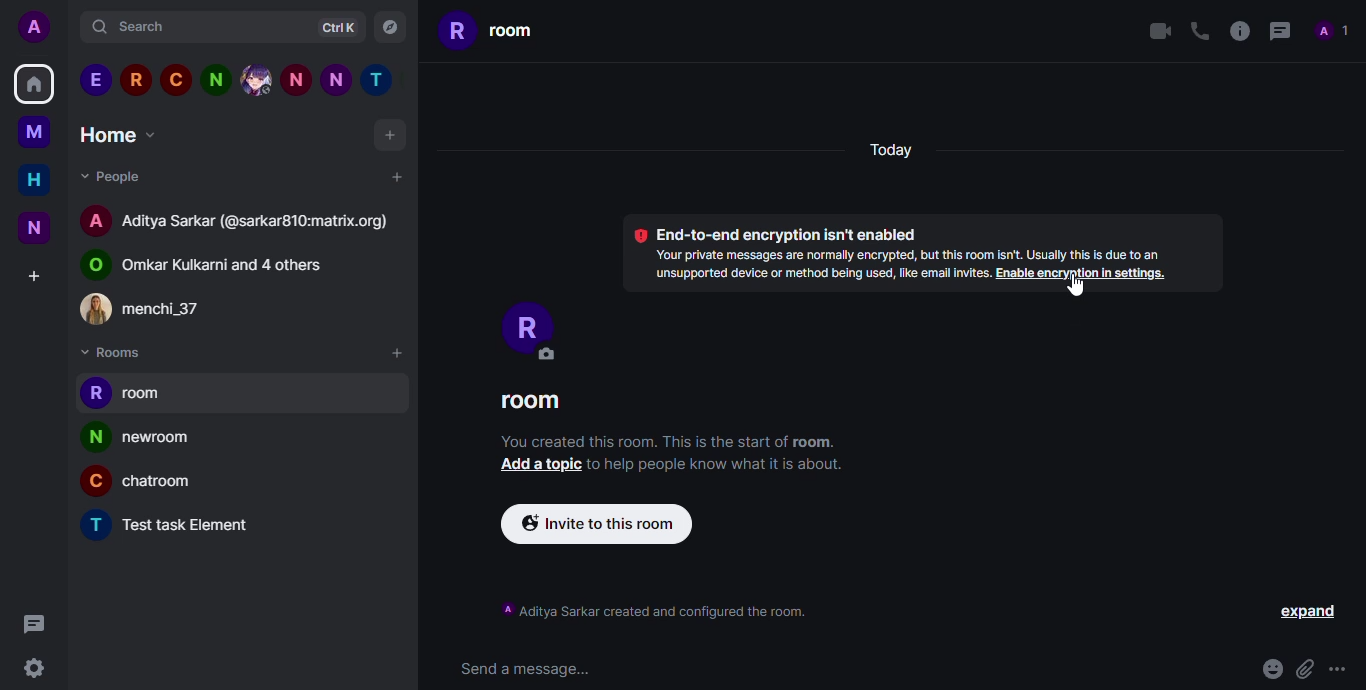  Describe the element at coordinates (395, 176) in the screenshot. I see `start chat` at that location.